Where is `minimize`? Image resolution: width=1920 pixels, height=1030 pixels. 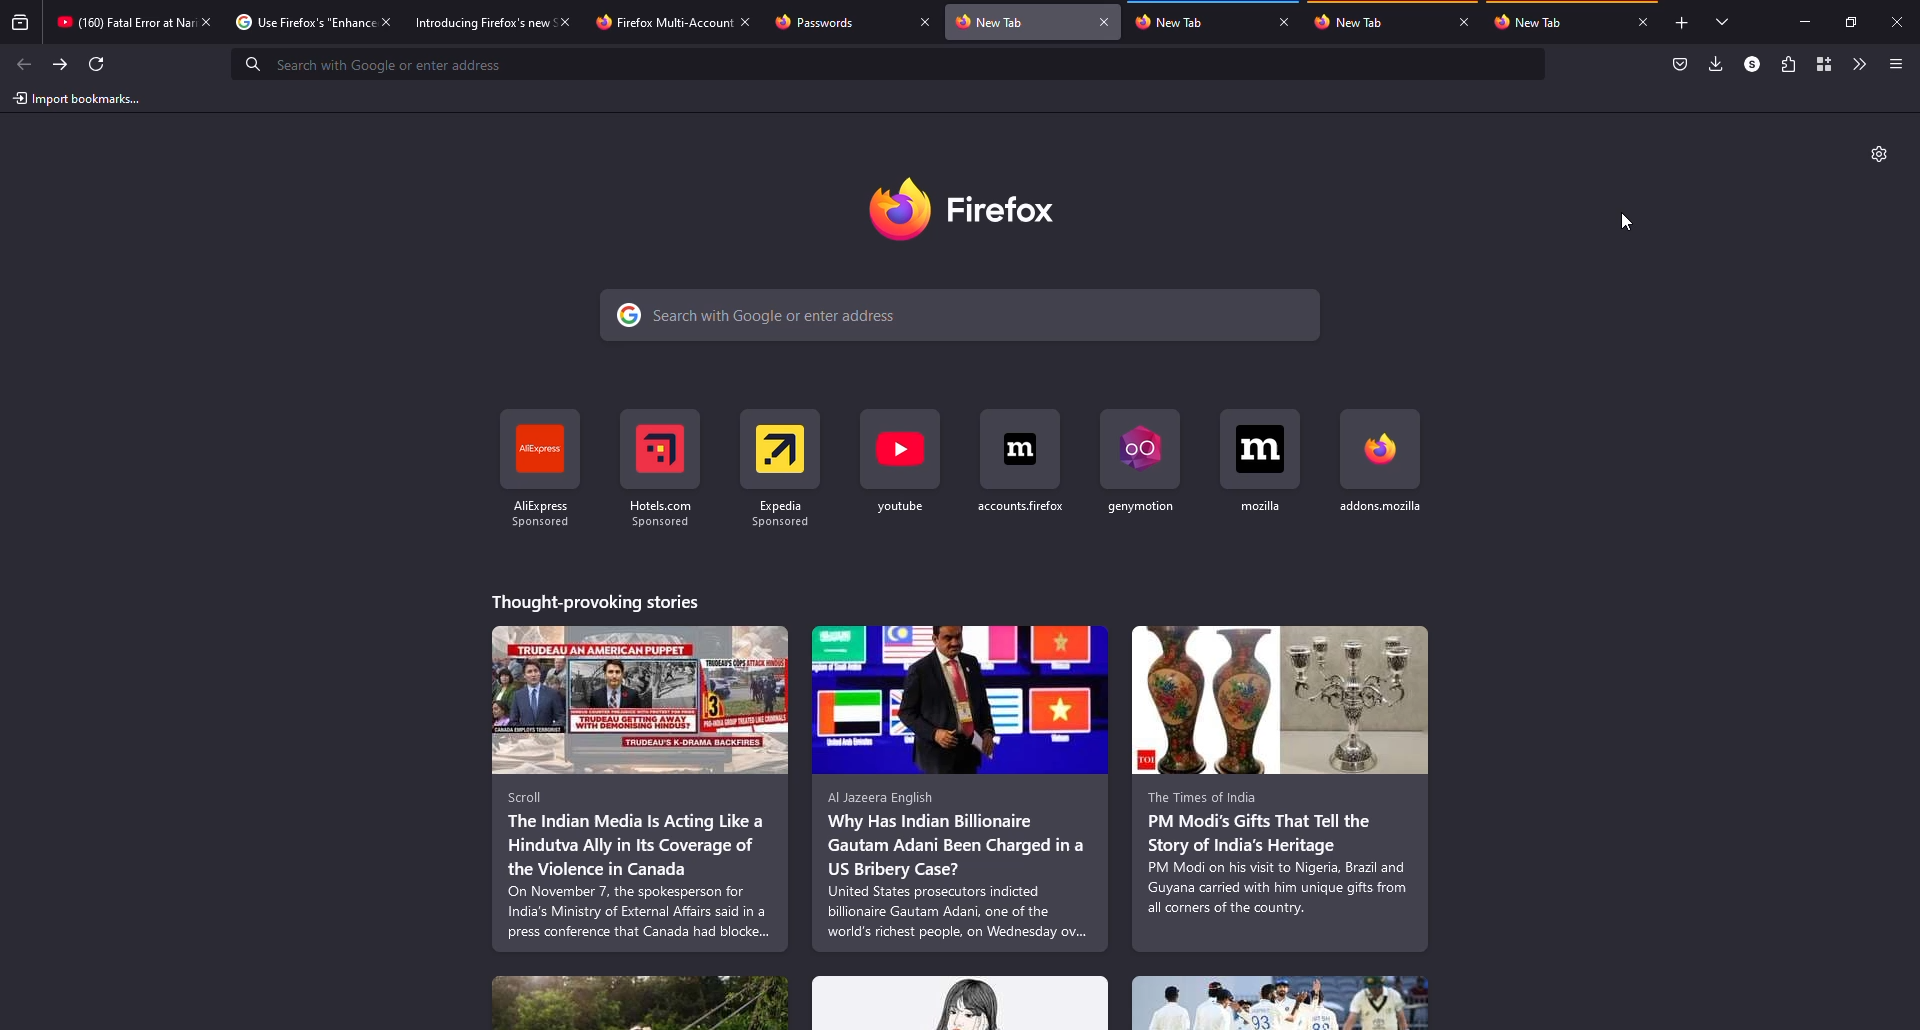 minimize is located at coordinates (1799, 22).